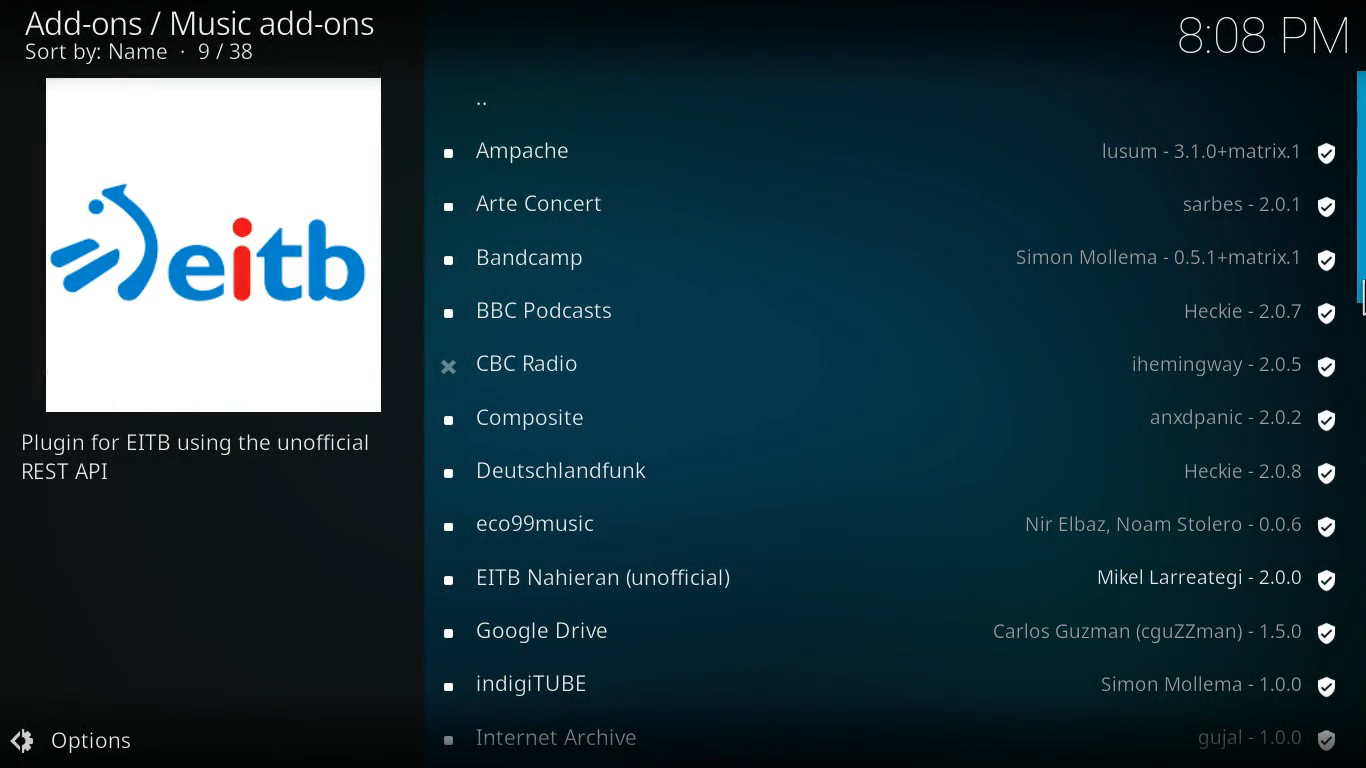 The height and width of the screenshot is (768, 1366). Describe the element at coordinates (1161, 631) in the screenshot. I see `provide` at that location.